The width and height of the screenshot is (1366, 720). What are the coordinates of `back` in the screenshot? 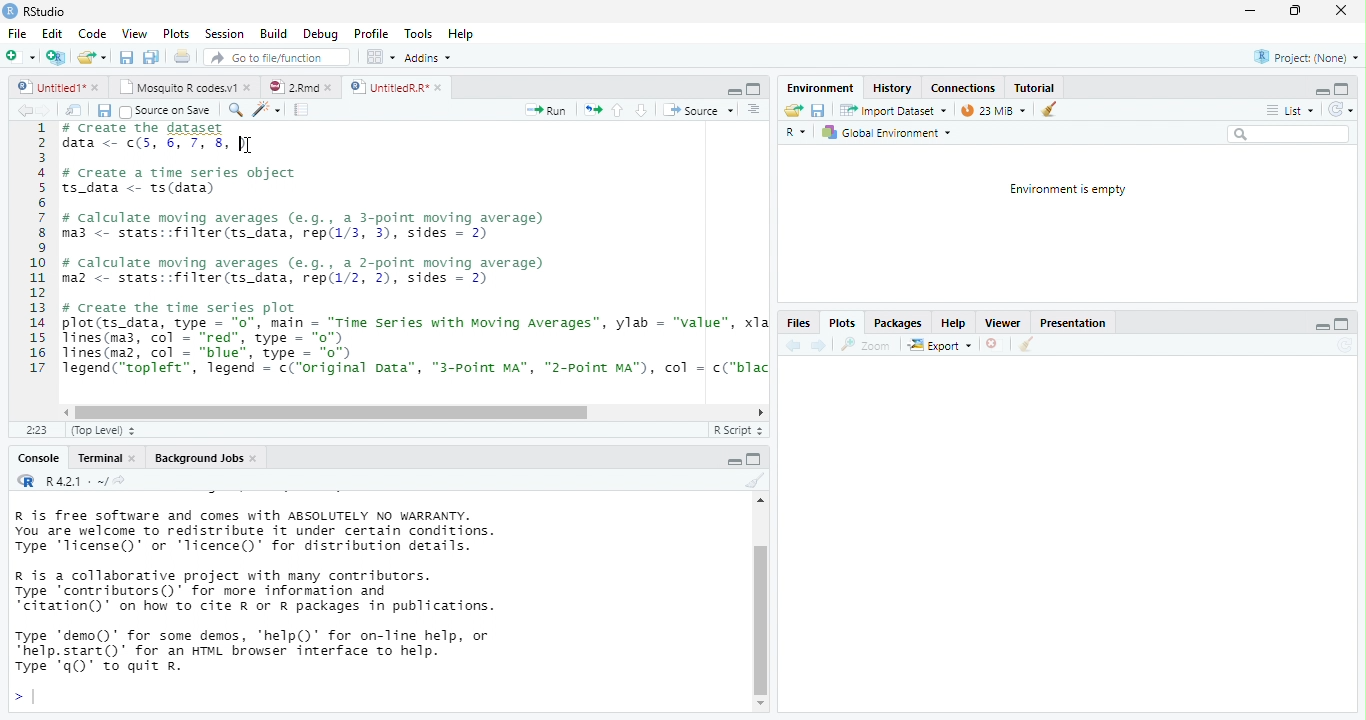 It's located at (791, 345).